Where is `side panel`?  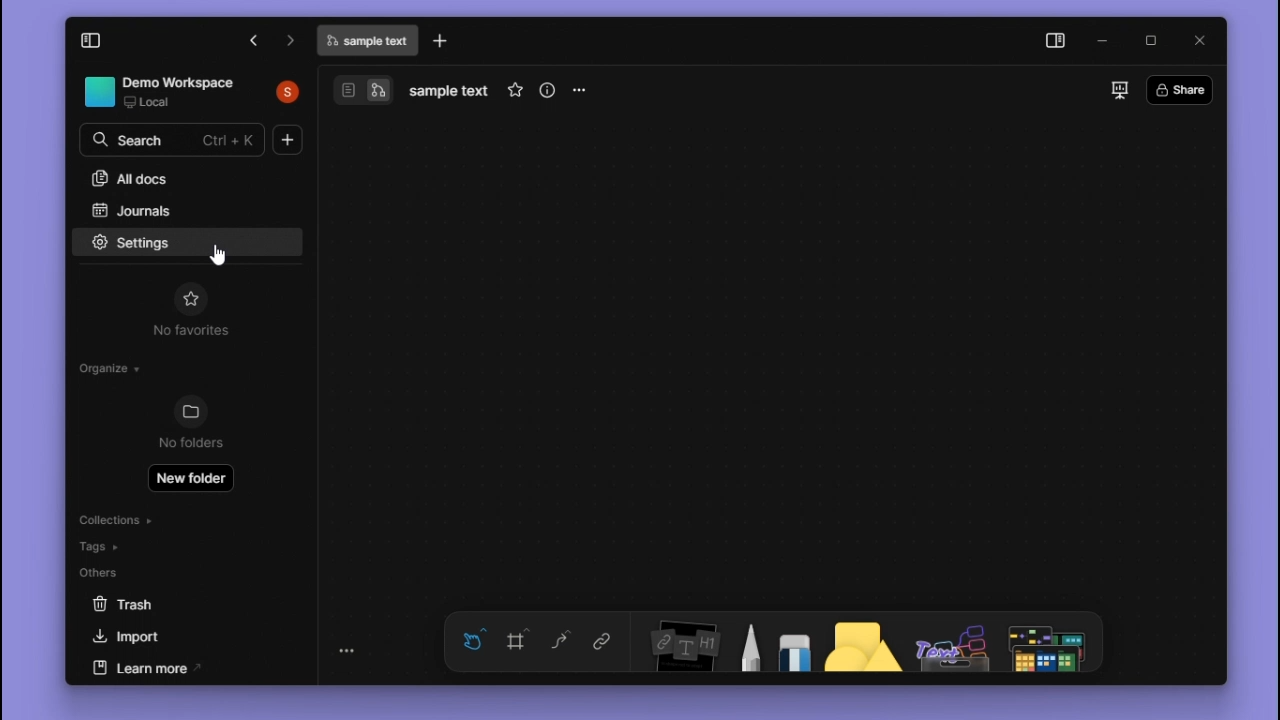 side panel is located at coordinates (1058, 40).